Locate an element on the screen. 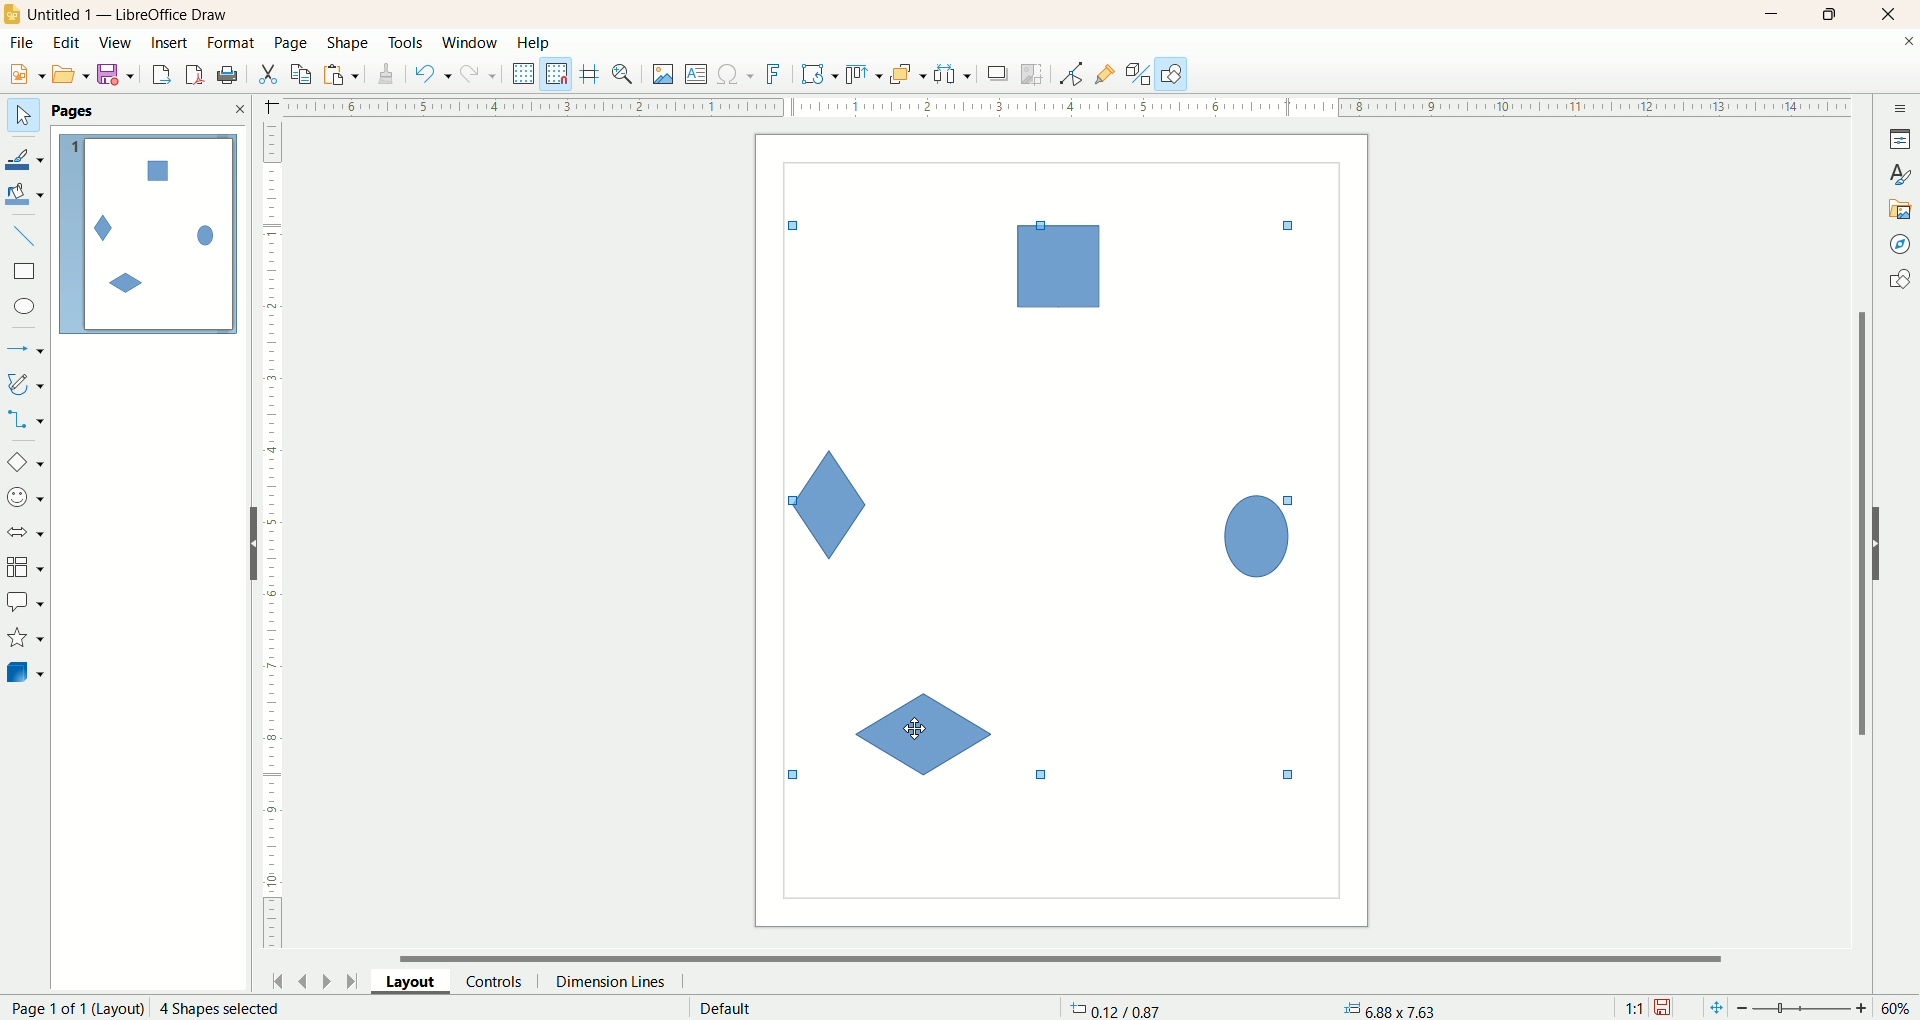 The image size is (1920, 1020). crop image is located at coordinates (1033, 74).